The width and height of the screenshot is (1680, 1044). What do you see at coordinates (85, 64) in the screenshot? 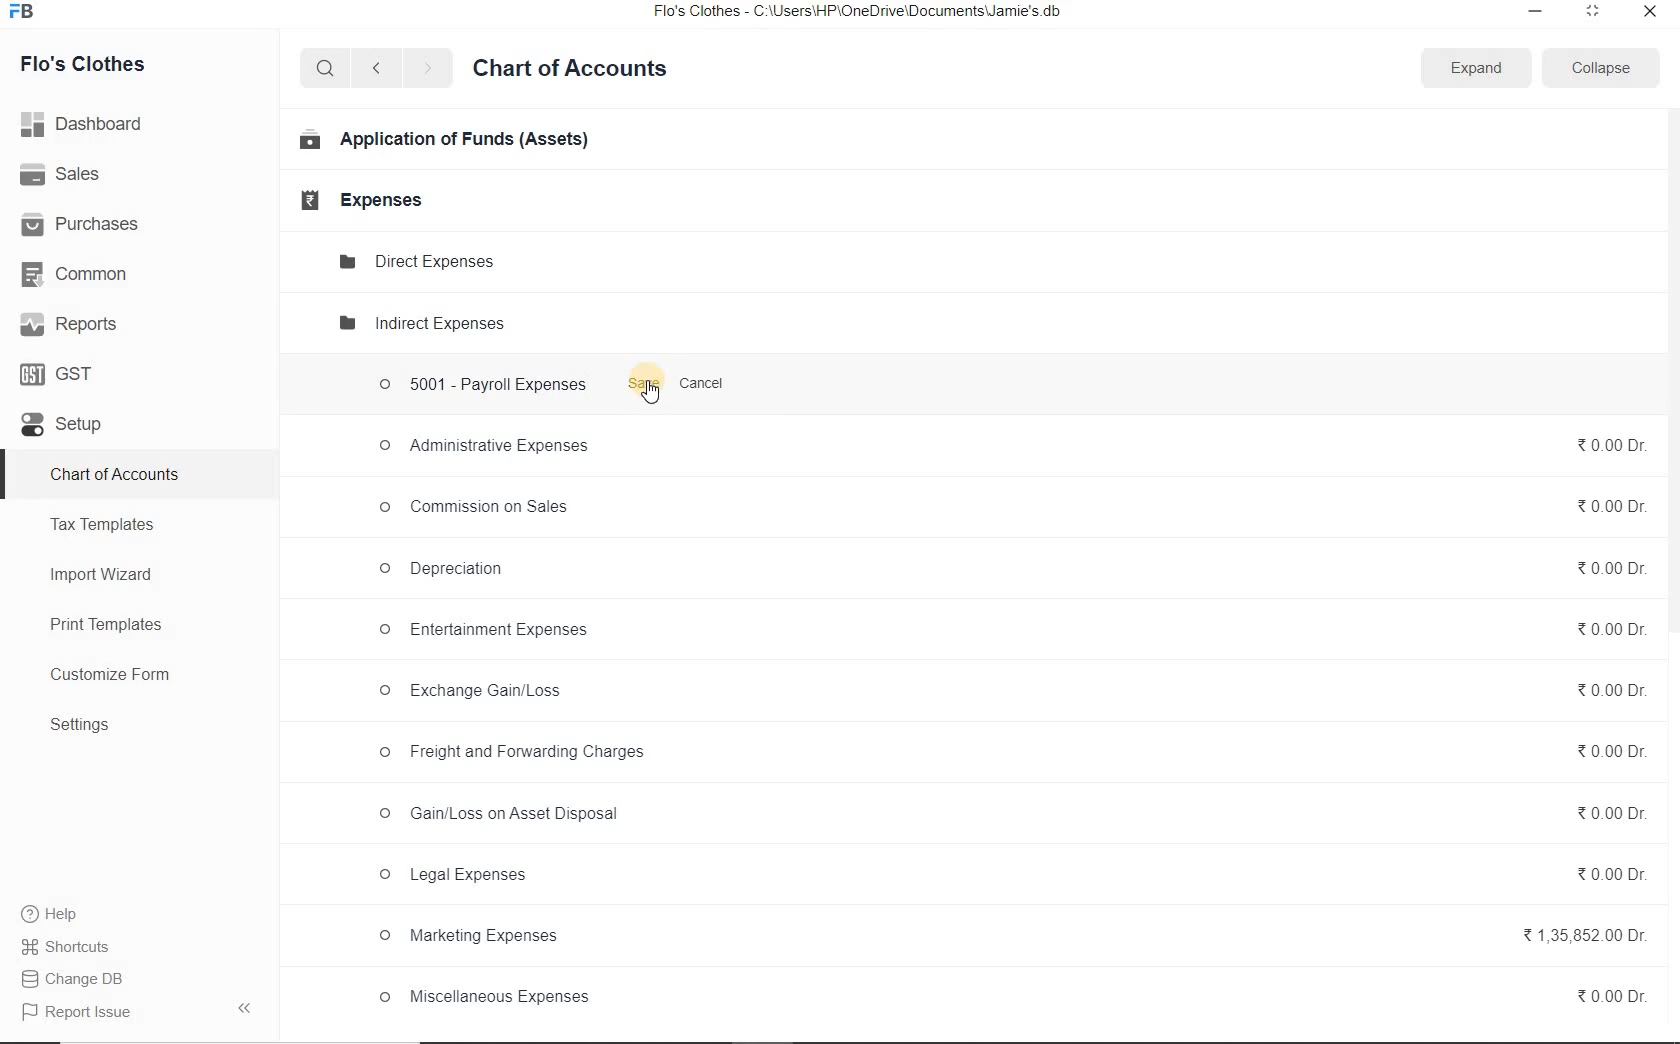
I see `Flo's Clothes` at bounding box center [85, 64].